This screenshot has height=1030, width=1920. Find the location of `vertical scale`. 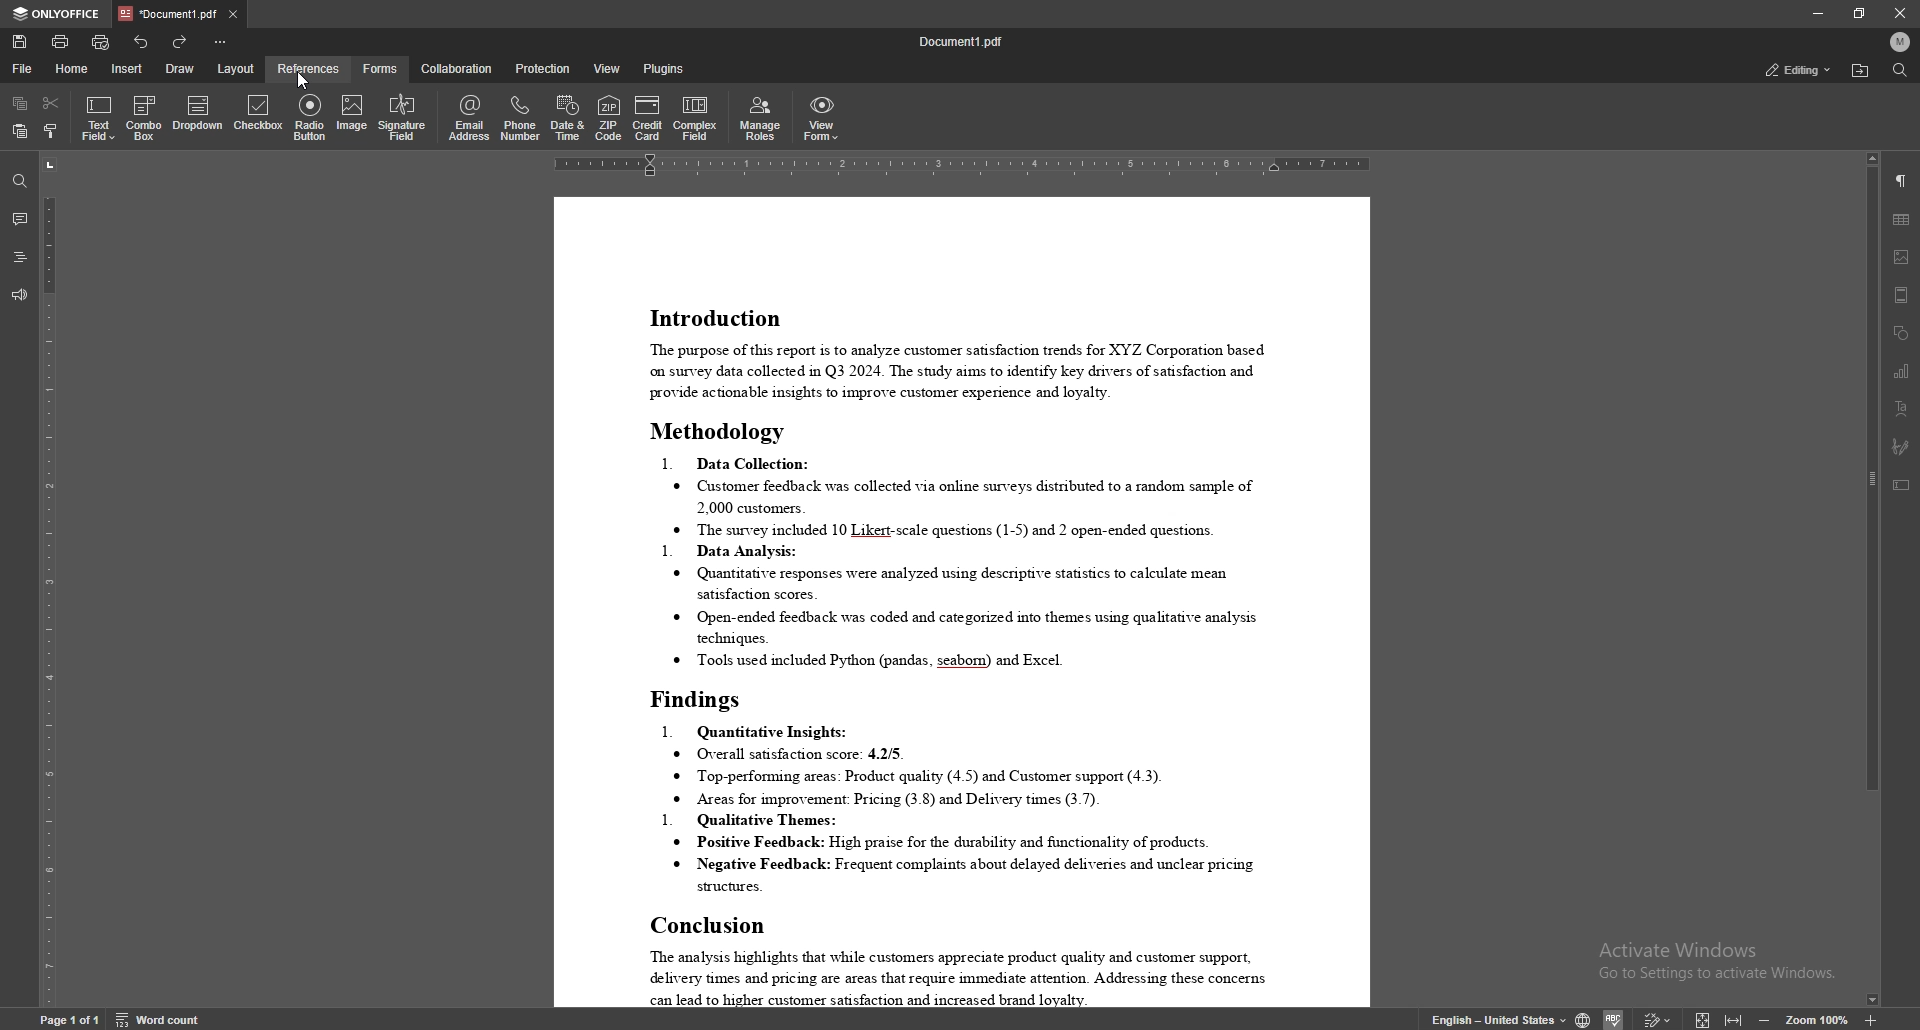

vertical scale is located at coordinates (45, 581).